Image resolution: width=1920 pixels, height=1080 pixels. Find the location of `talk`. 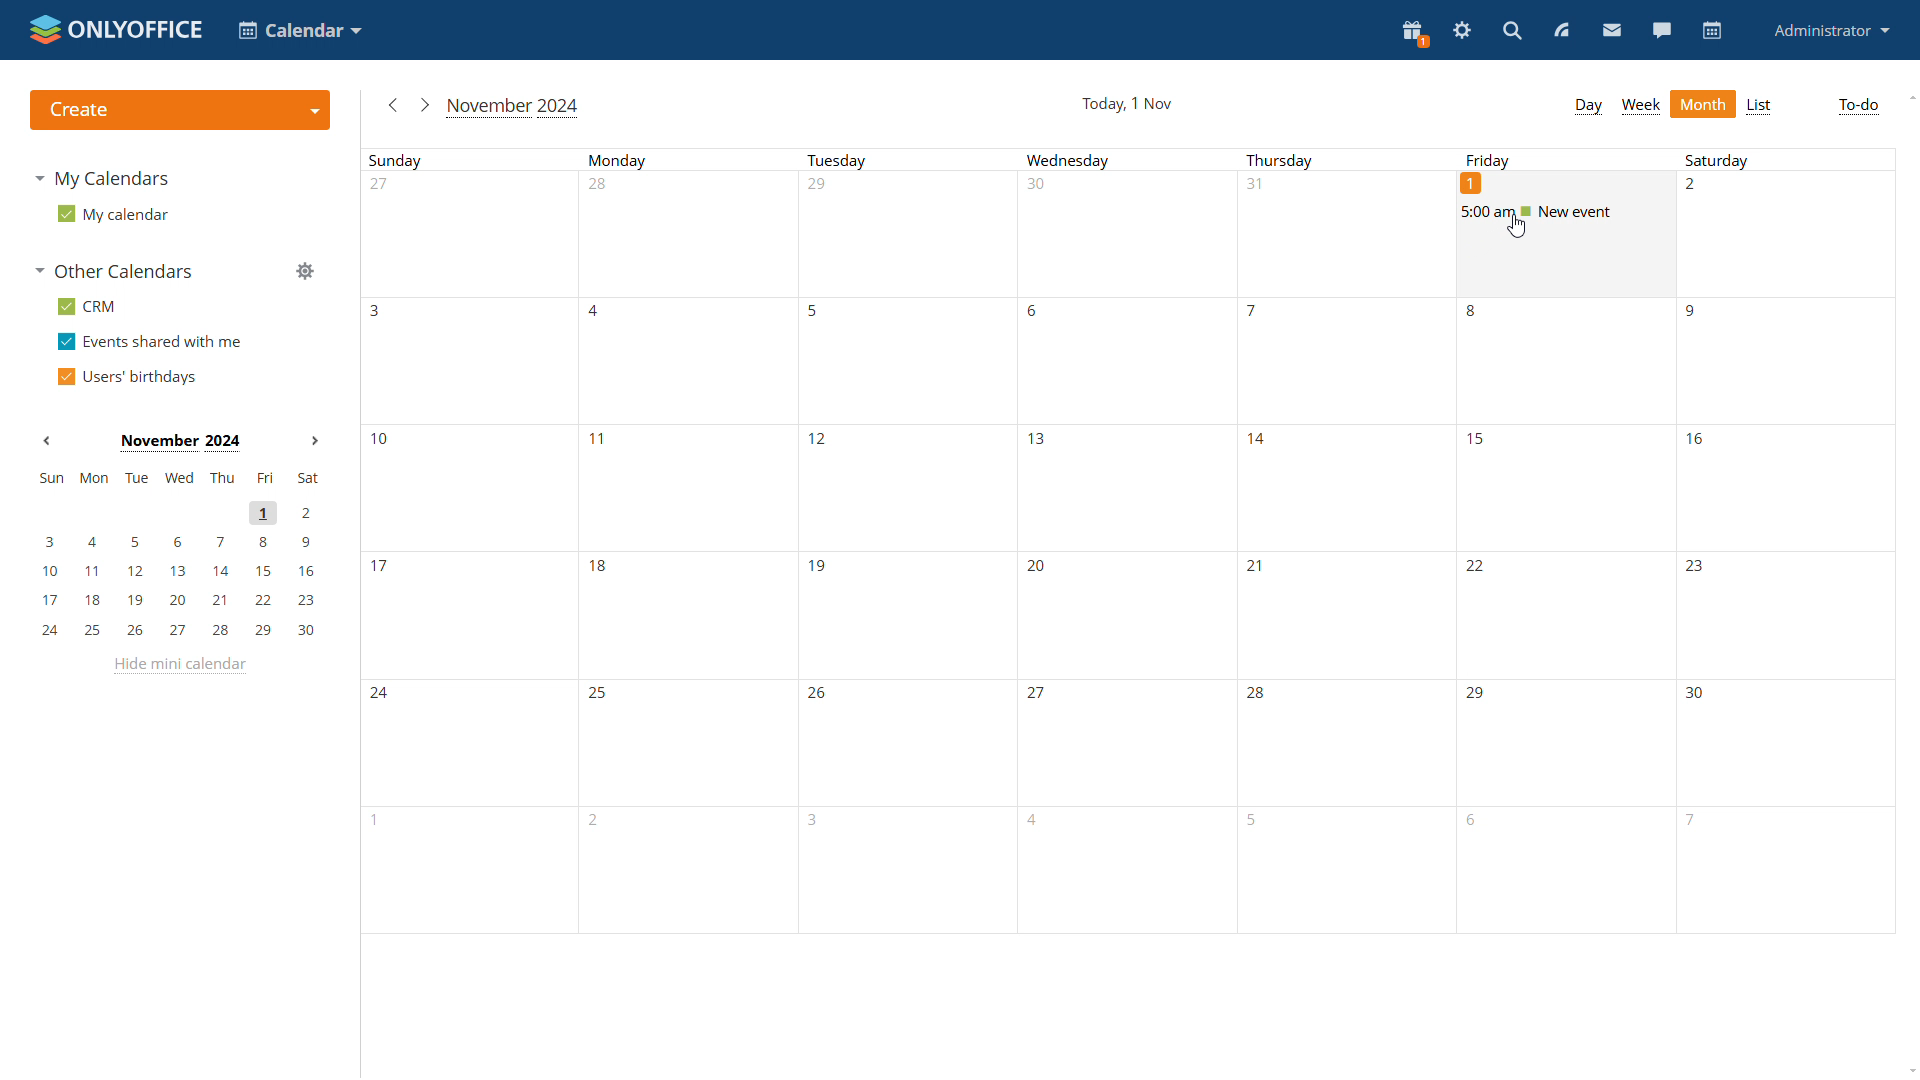

talk is located at coordinates (1661, 30).